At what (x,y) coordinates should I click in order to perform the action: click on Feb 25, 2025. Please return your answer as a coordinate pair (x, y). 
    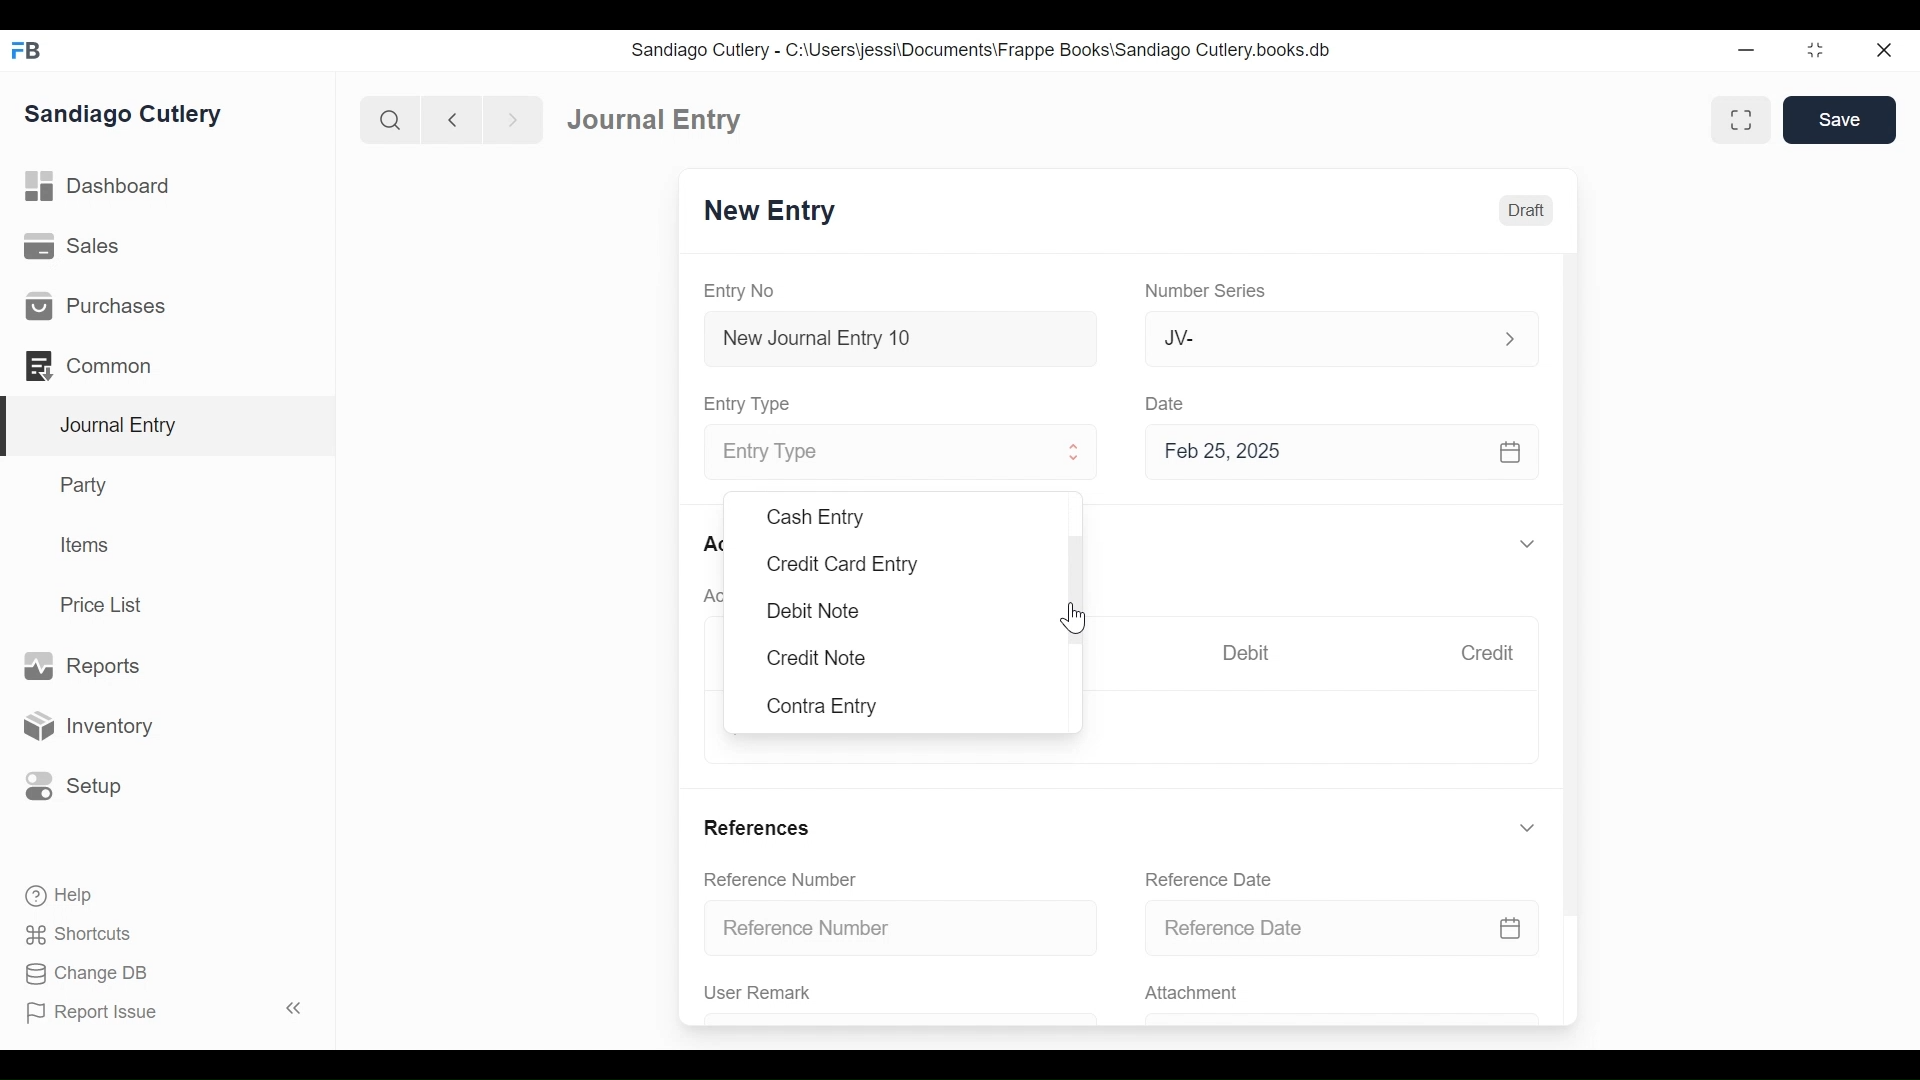
    Looking at the image, I should click on (1344, 456).